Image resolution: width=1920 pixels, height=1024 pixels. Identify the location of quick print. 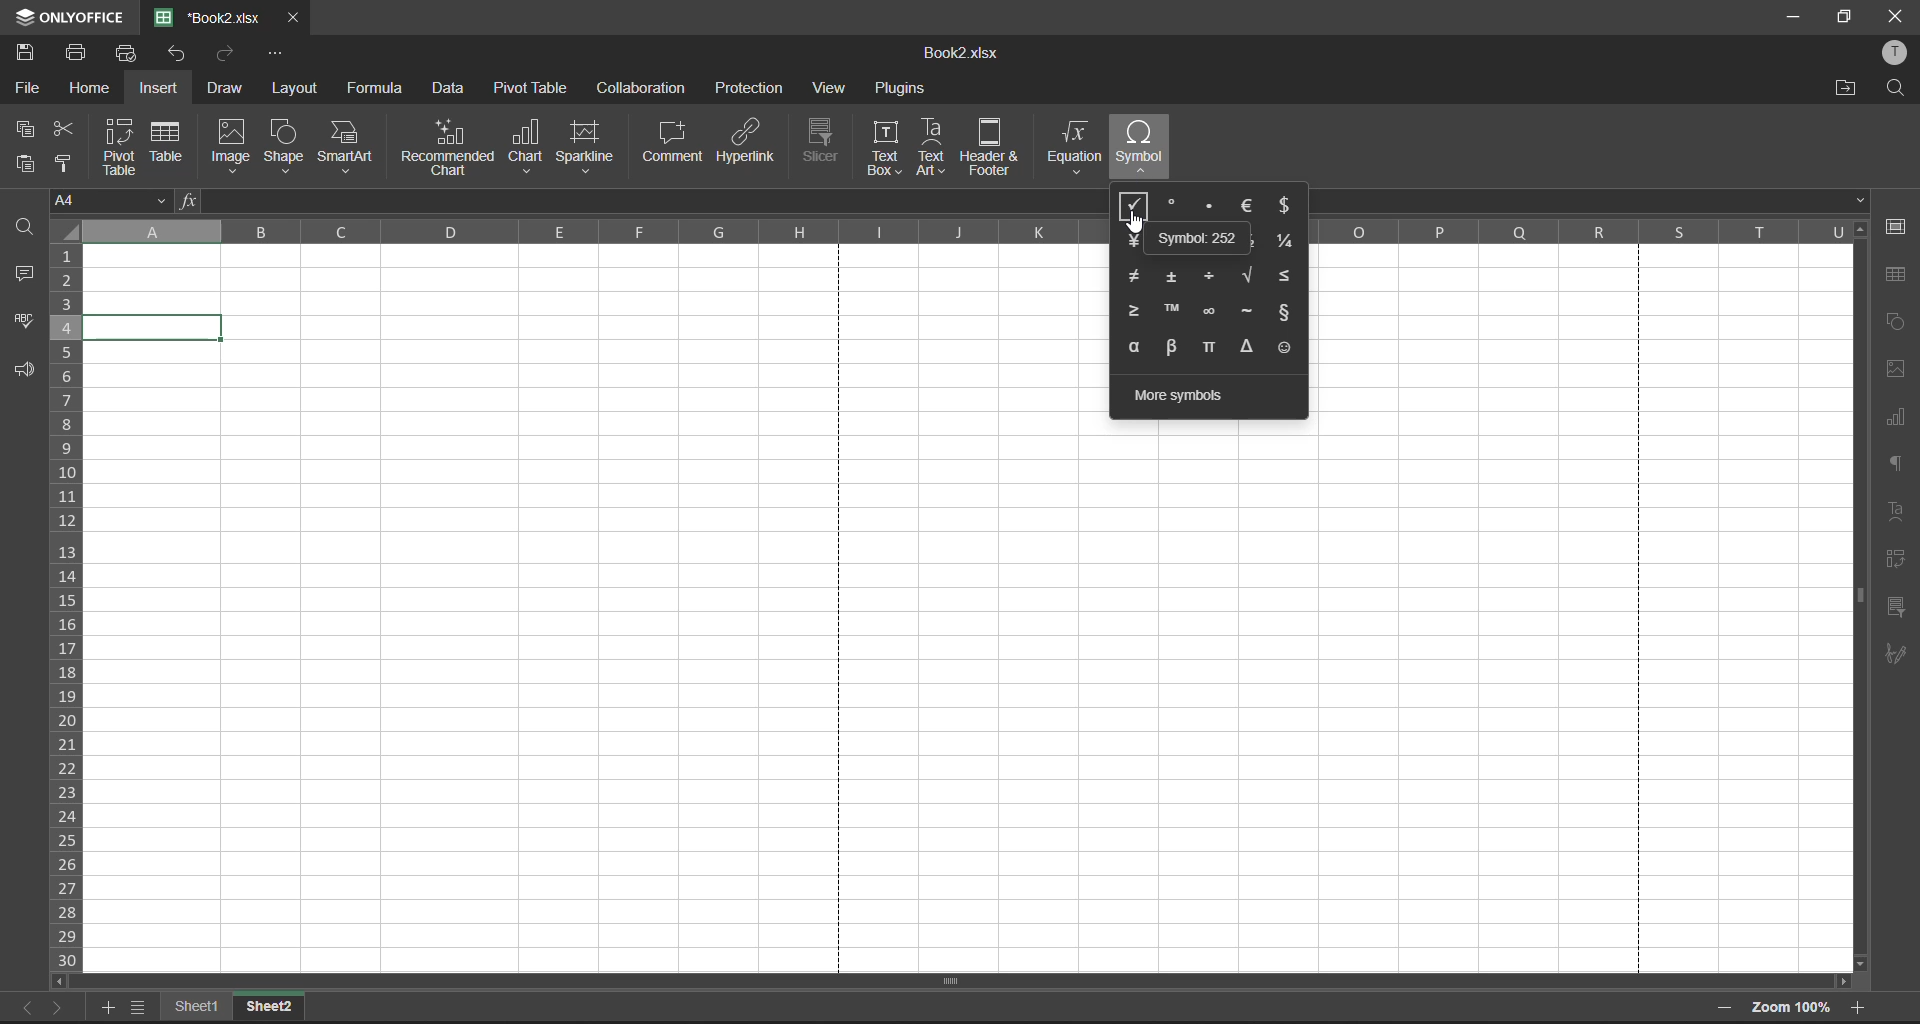
(127, 53).